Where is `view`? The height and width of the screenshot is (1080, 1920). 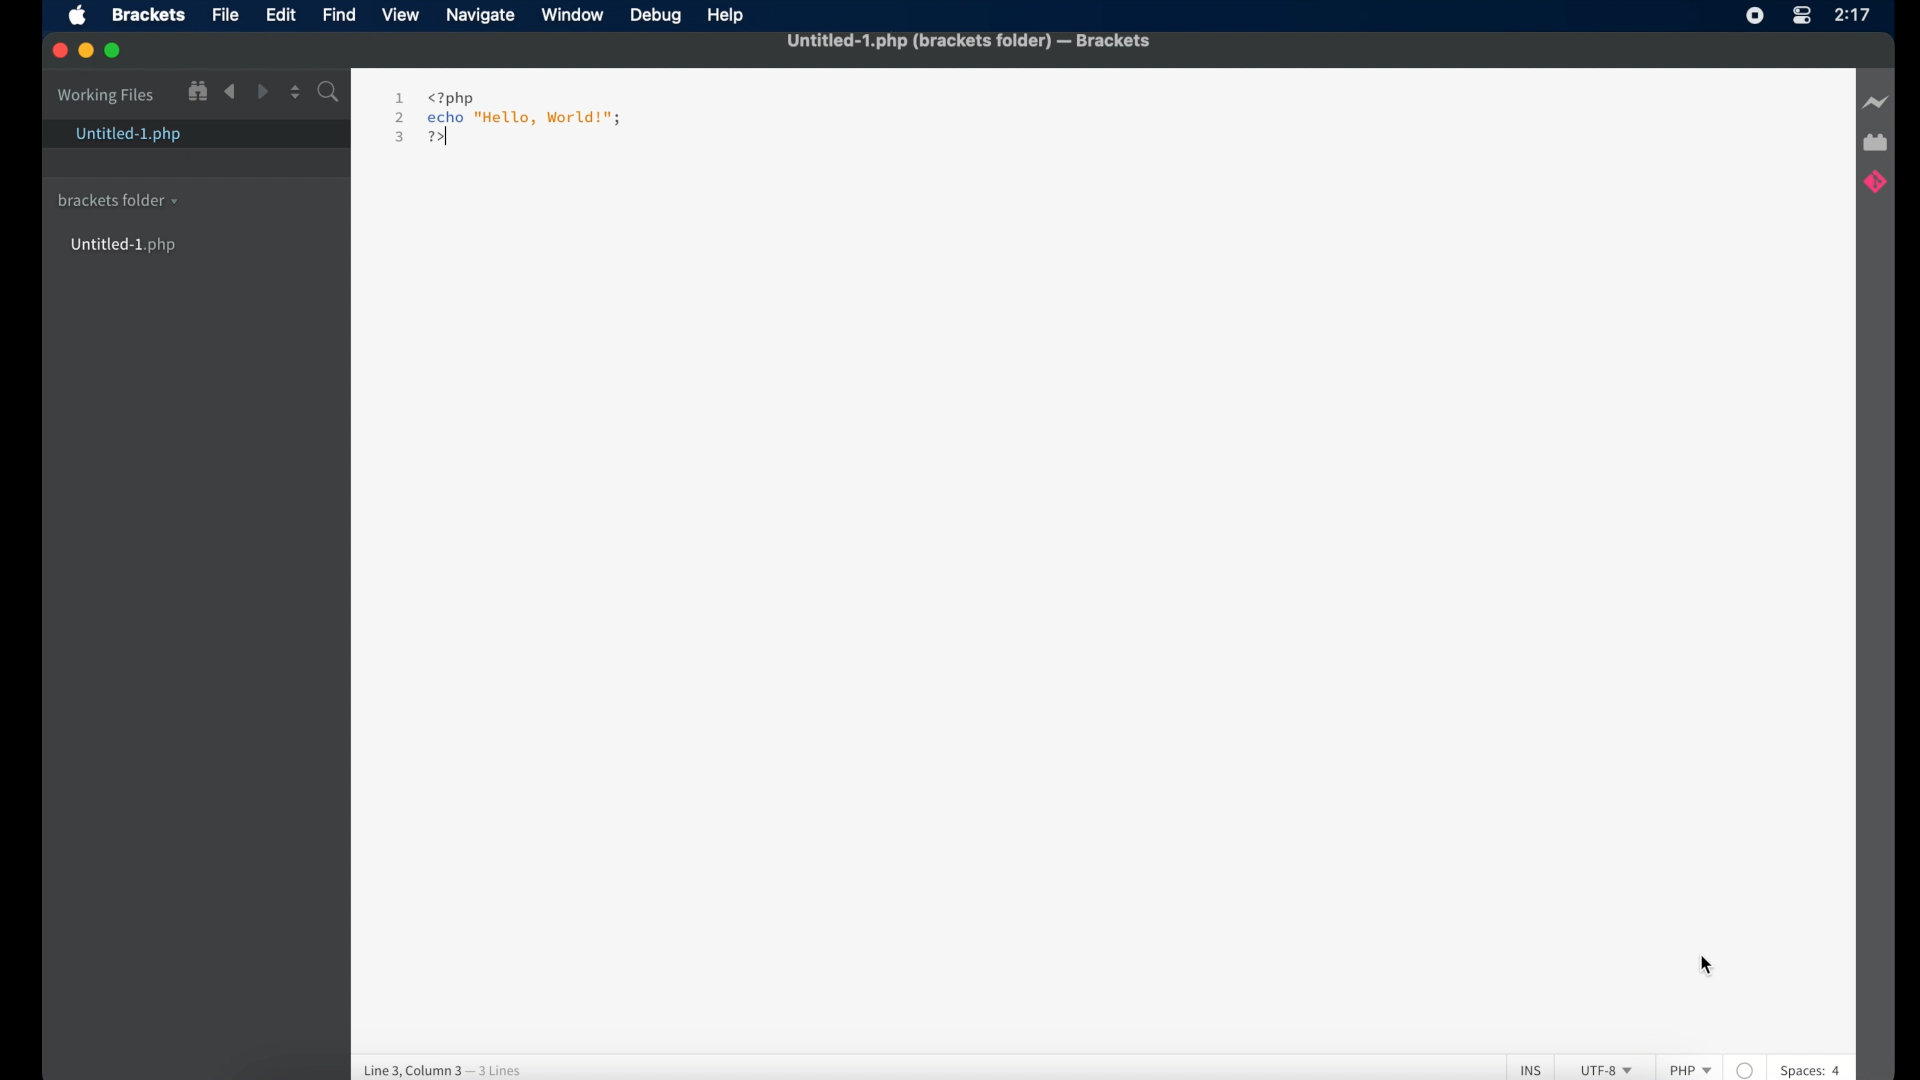 view is located at coordinates (401, 16).